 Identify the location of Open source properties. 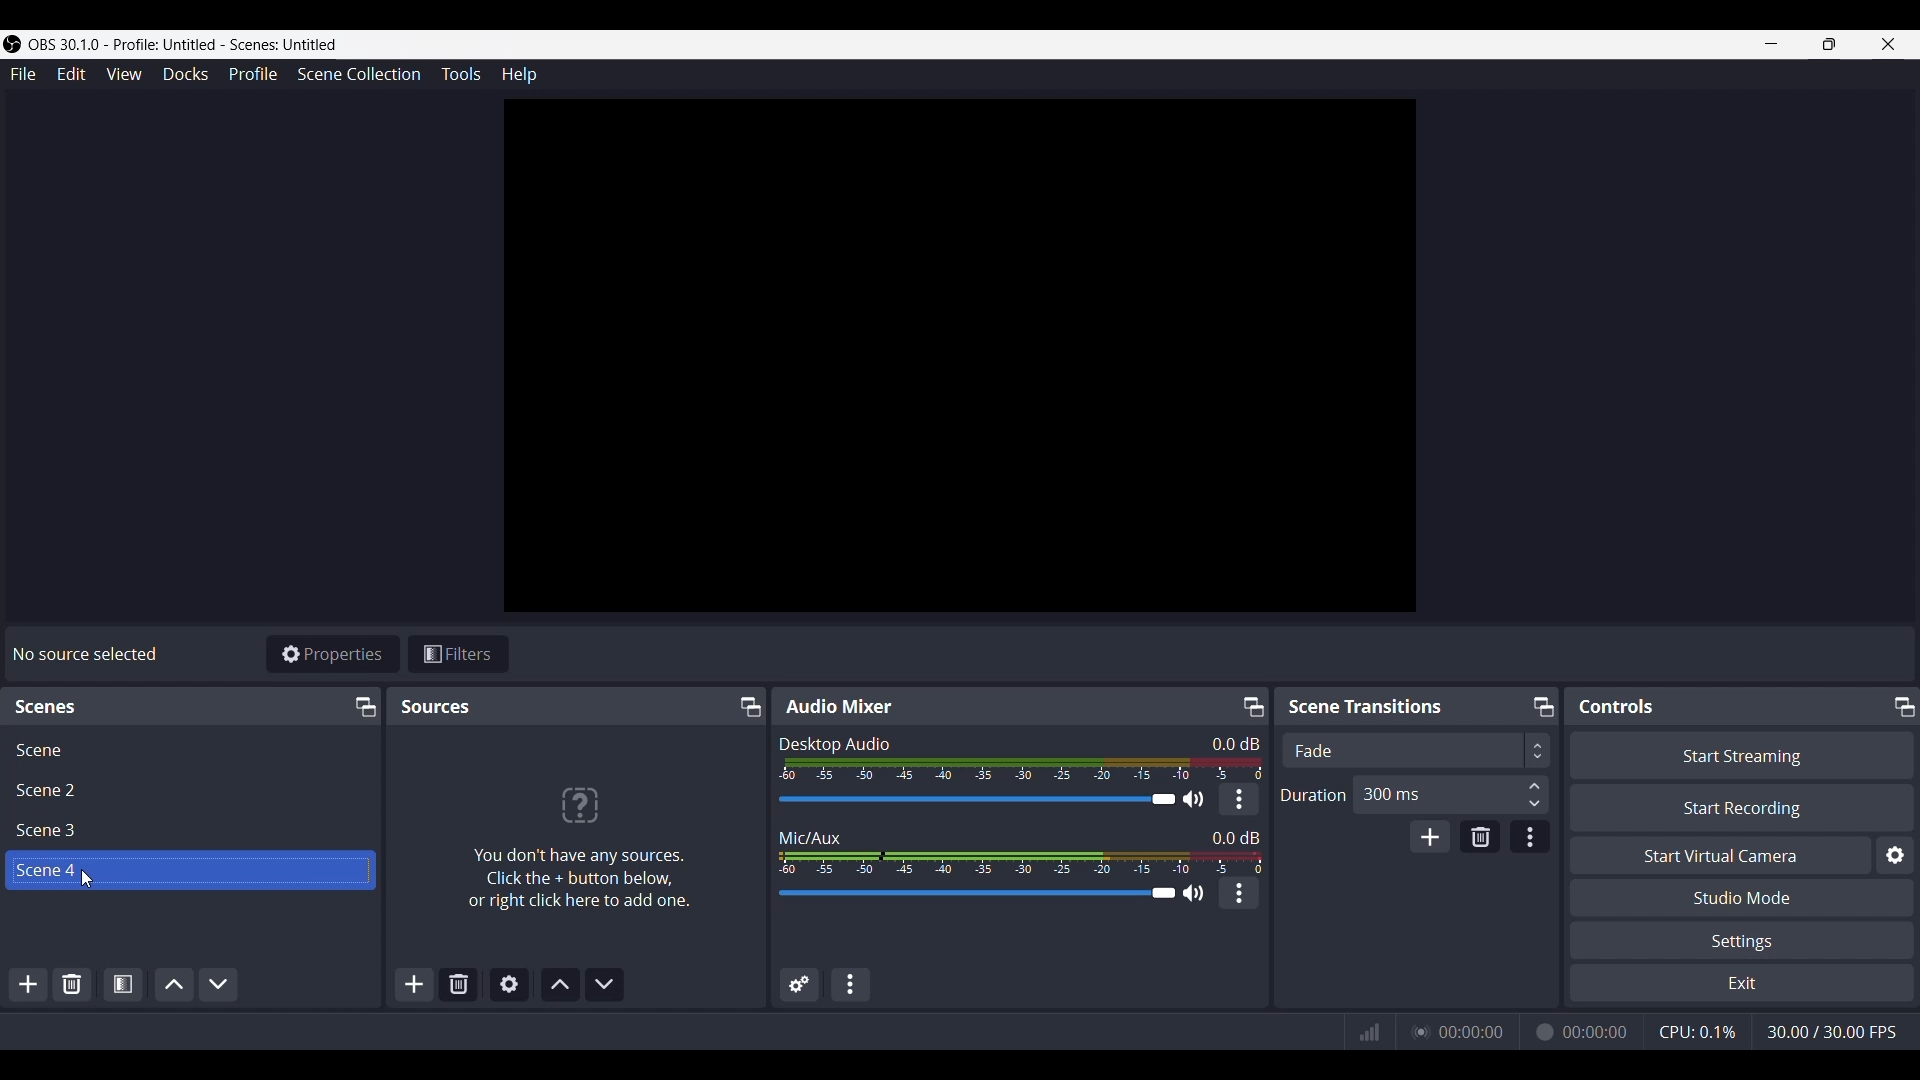
(507, 983).